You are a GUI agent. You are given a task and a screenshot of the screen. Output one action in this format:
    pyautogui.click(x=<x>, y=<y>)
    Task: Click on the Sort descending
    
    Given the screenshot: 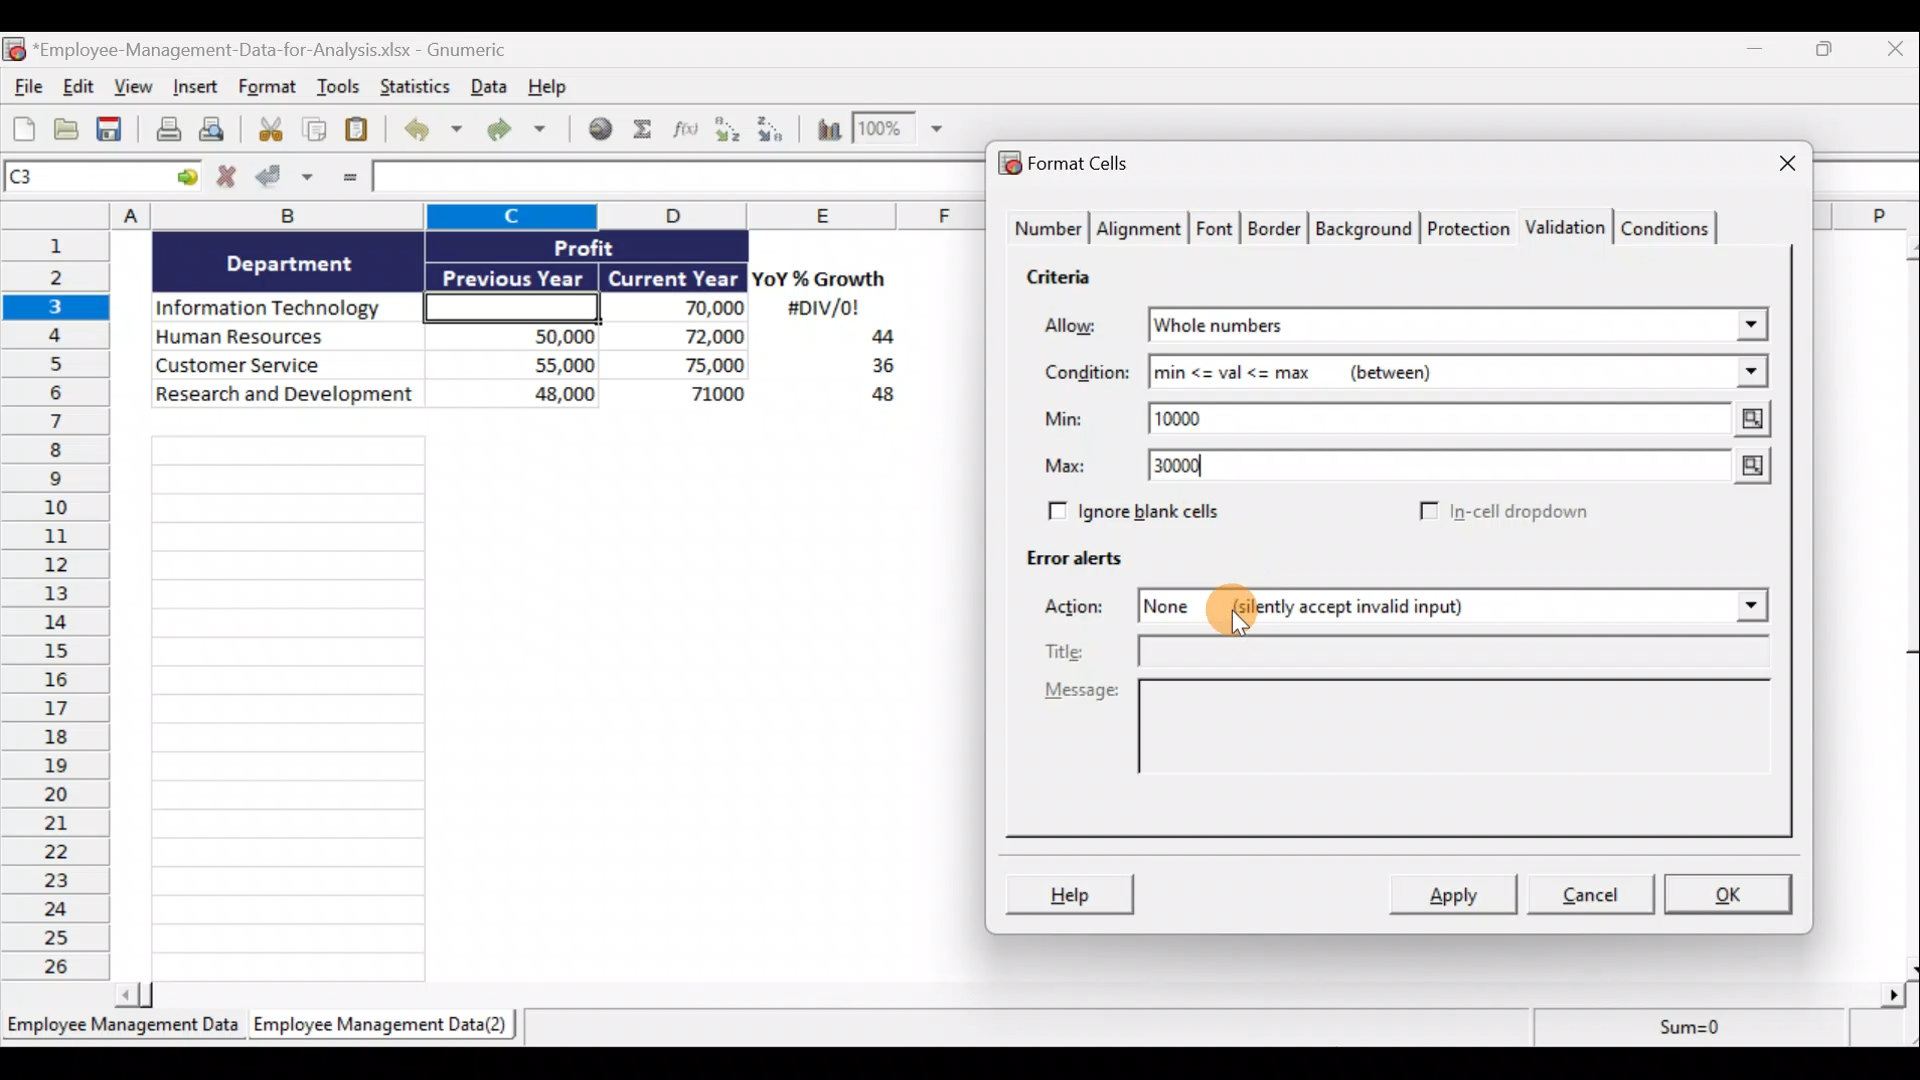 What is the action you would take?
    pyautogui.click(x=767, y=126)
    